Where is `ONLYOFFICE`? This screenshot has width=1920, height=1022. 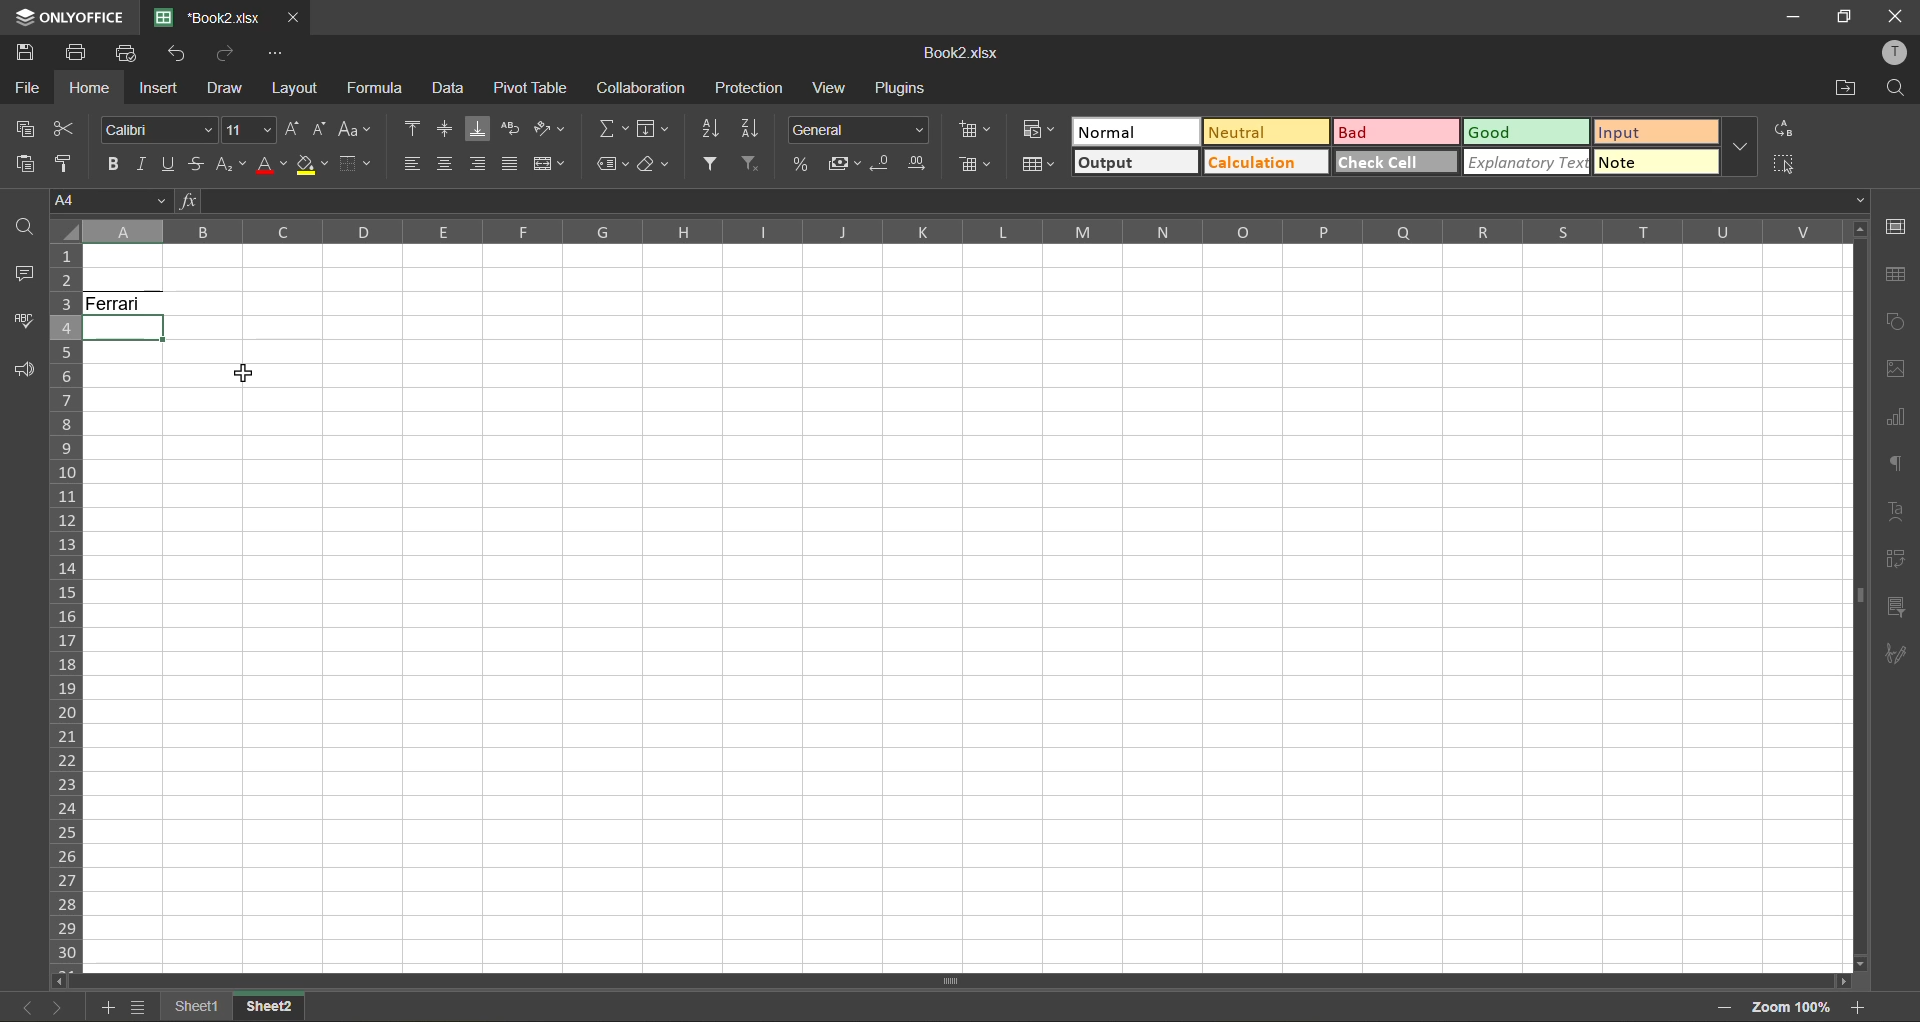
ONLYOFFICE is located at coordinates (66, 14).